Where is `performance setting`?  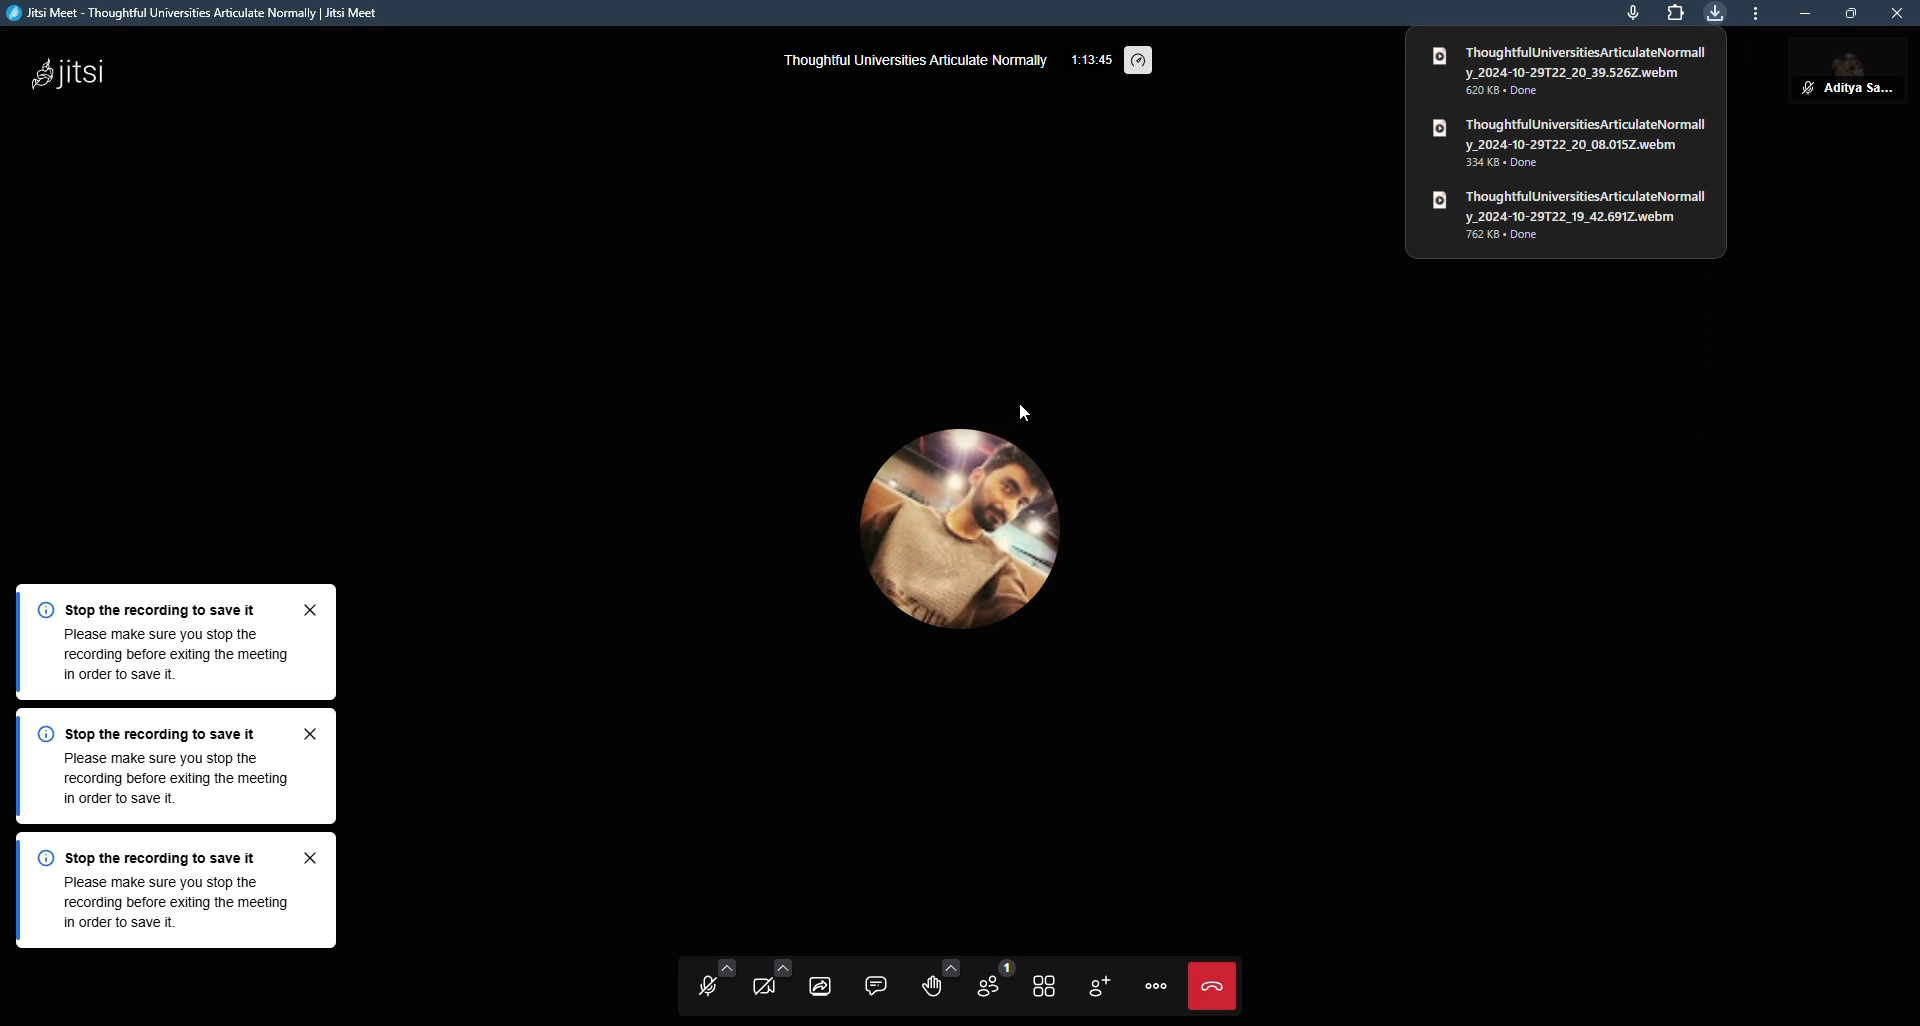
performance setting is located at coordinates (1148, 62).